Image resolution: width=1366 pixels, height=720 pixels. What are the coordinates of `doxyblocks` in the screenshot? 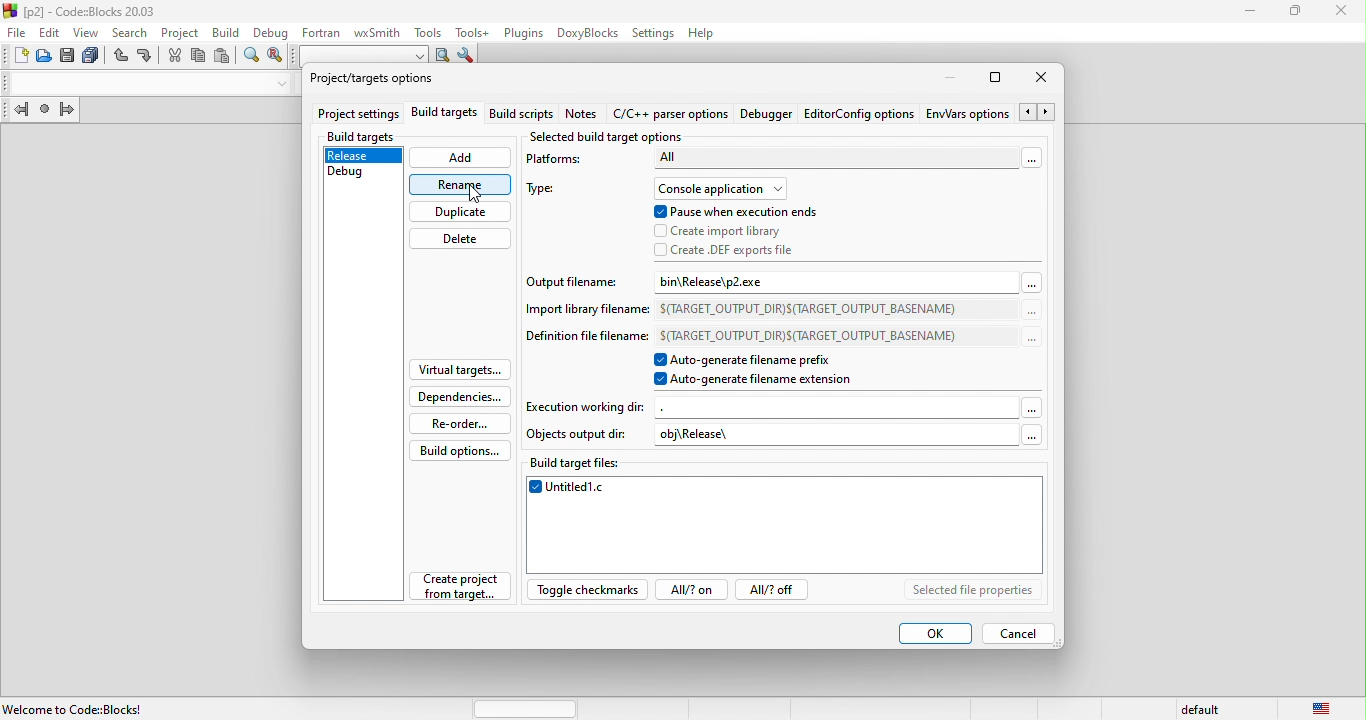 It's located at (584, 33).